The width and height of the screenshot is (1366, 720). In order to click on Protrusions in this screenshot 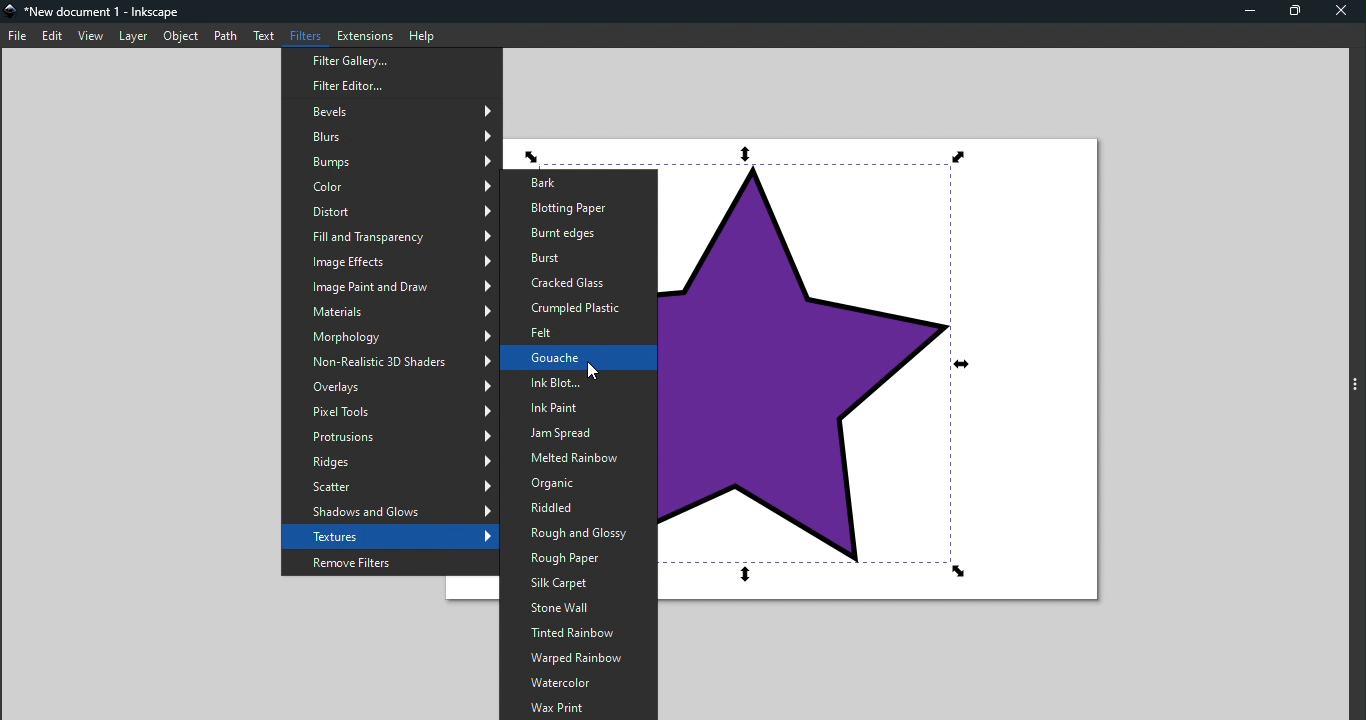, I will do `click(391, 438)`.